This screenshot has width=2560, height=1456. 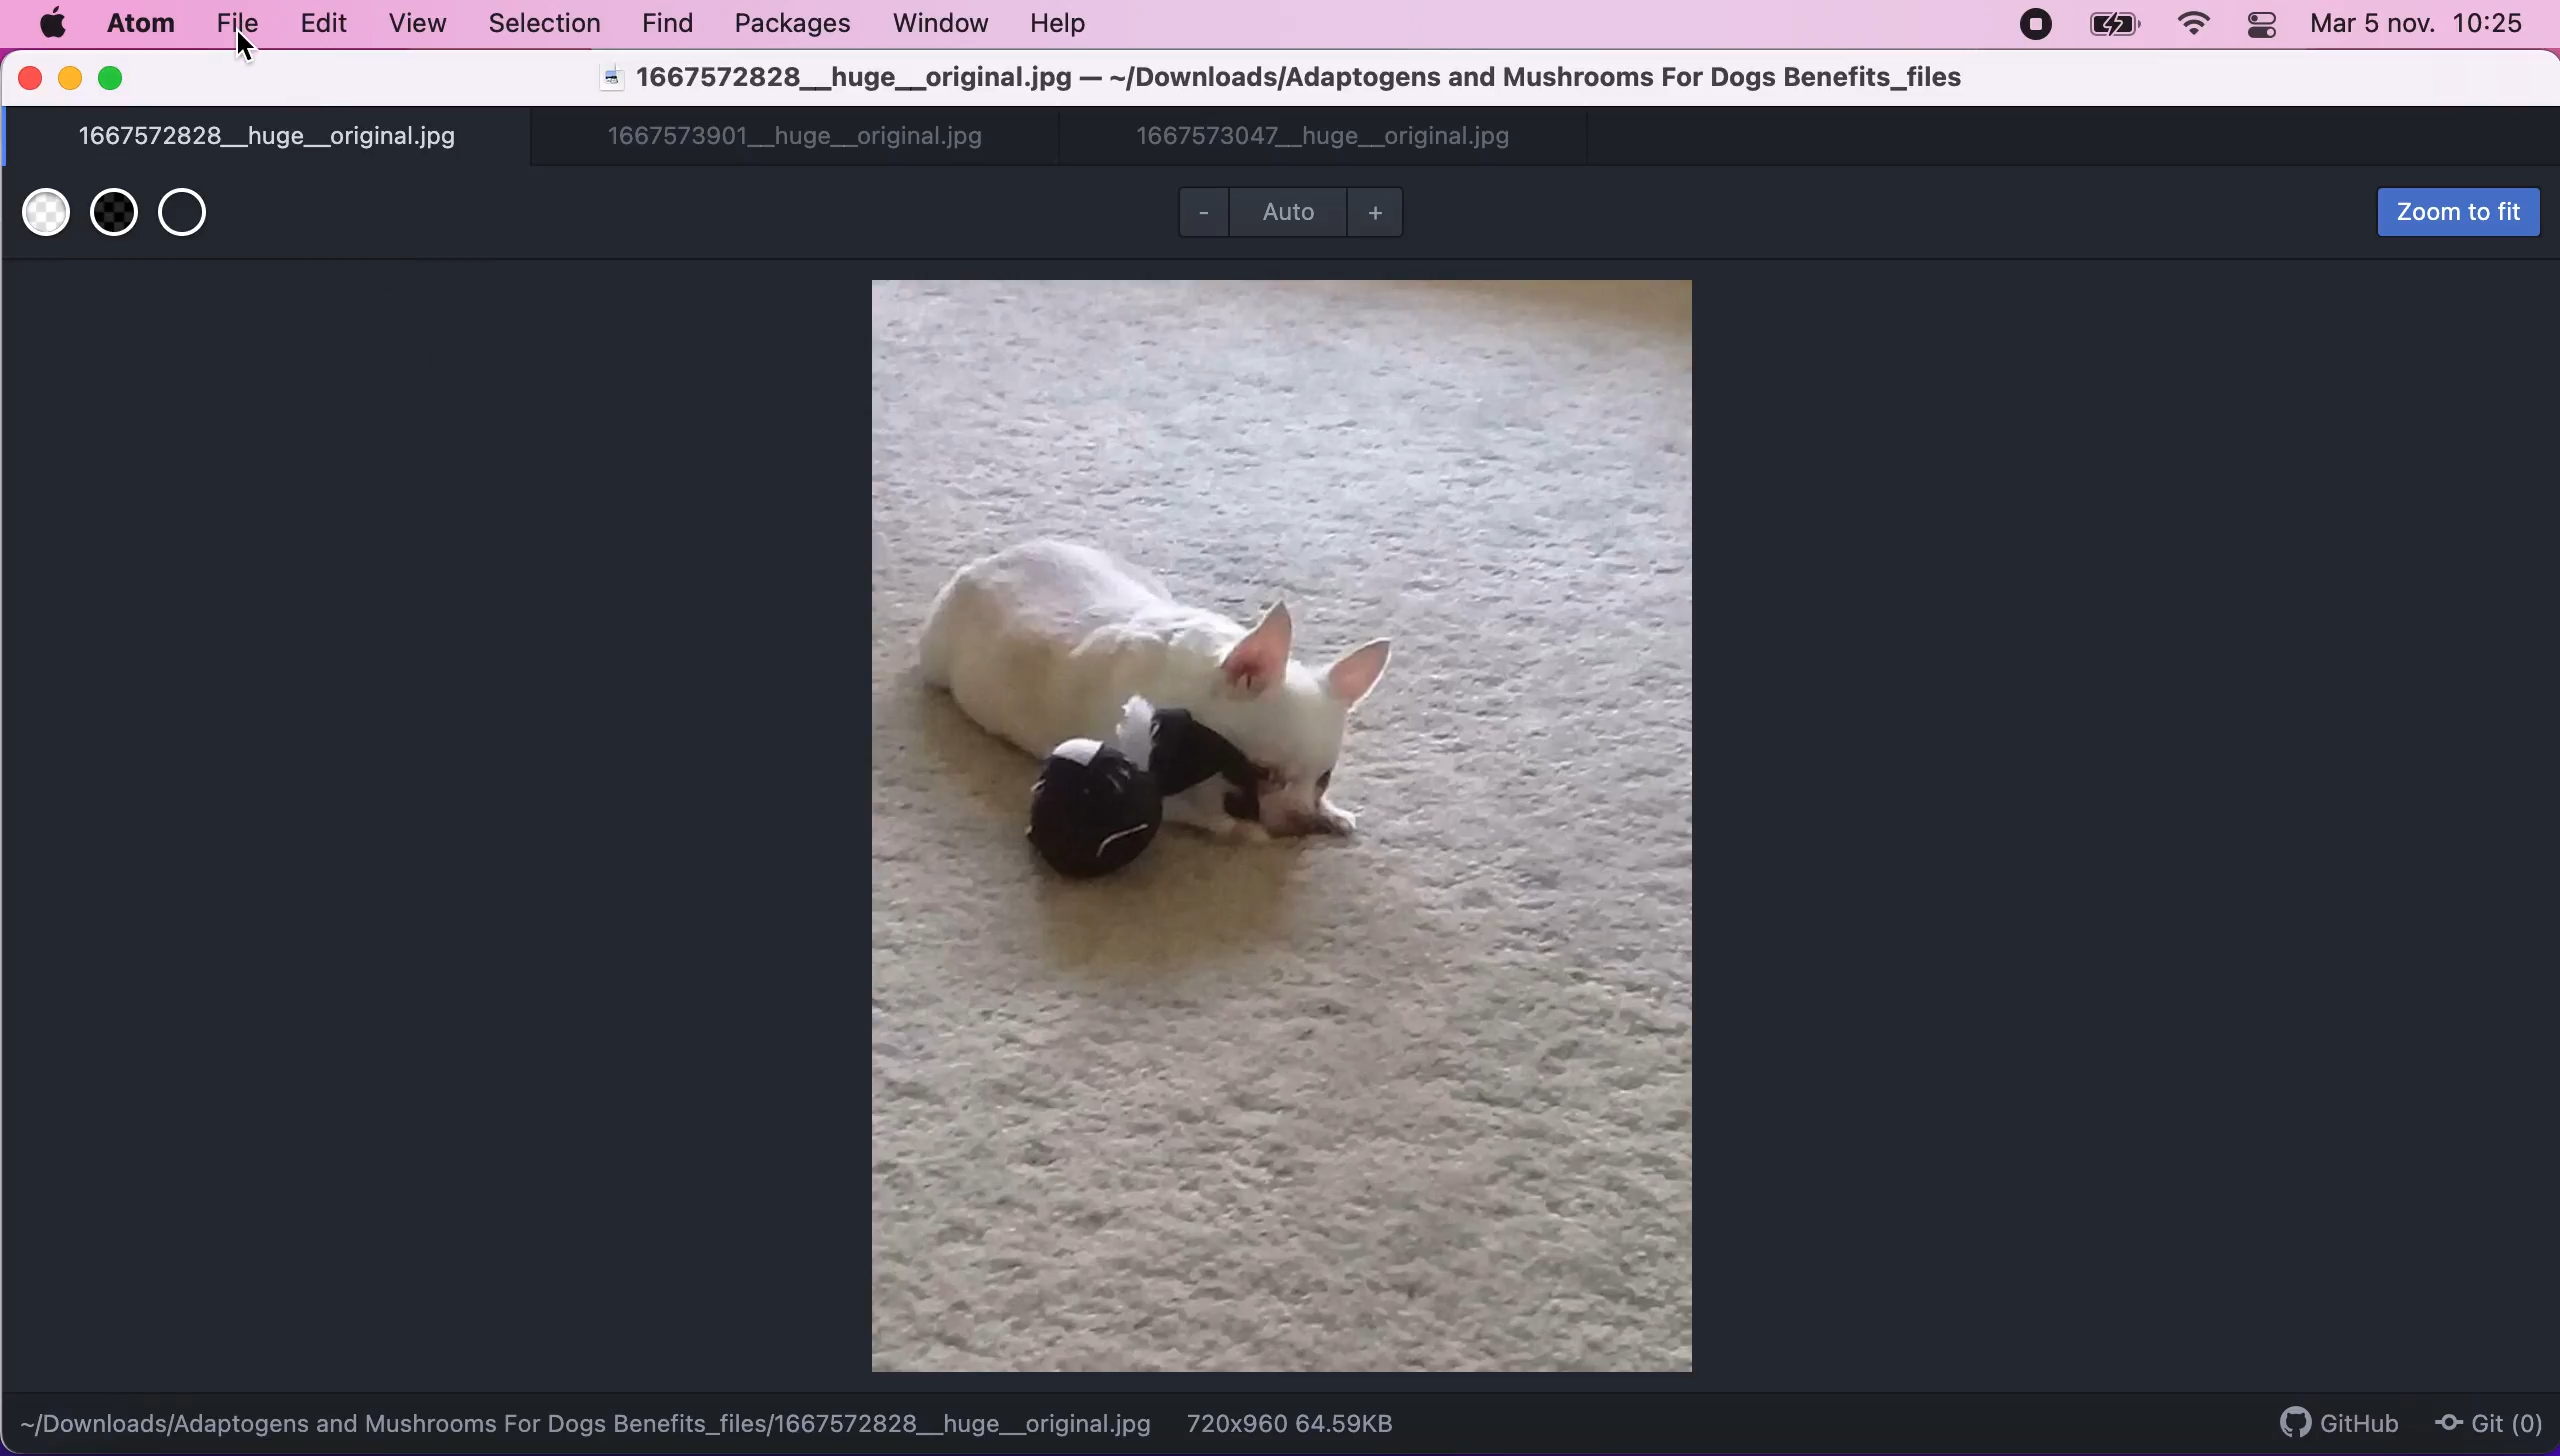 What do you see at coordinates (939, 24) in the screenshot?
I see `window` at bounding box center [939, 24].